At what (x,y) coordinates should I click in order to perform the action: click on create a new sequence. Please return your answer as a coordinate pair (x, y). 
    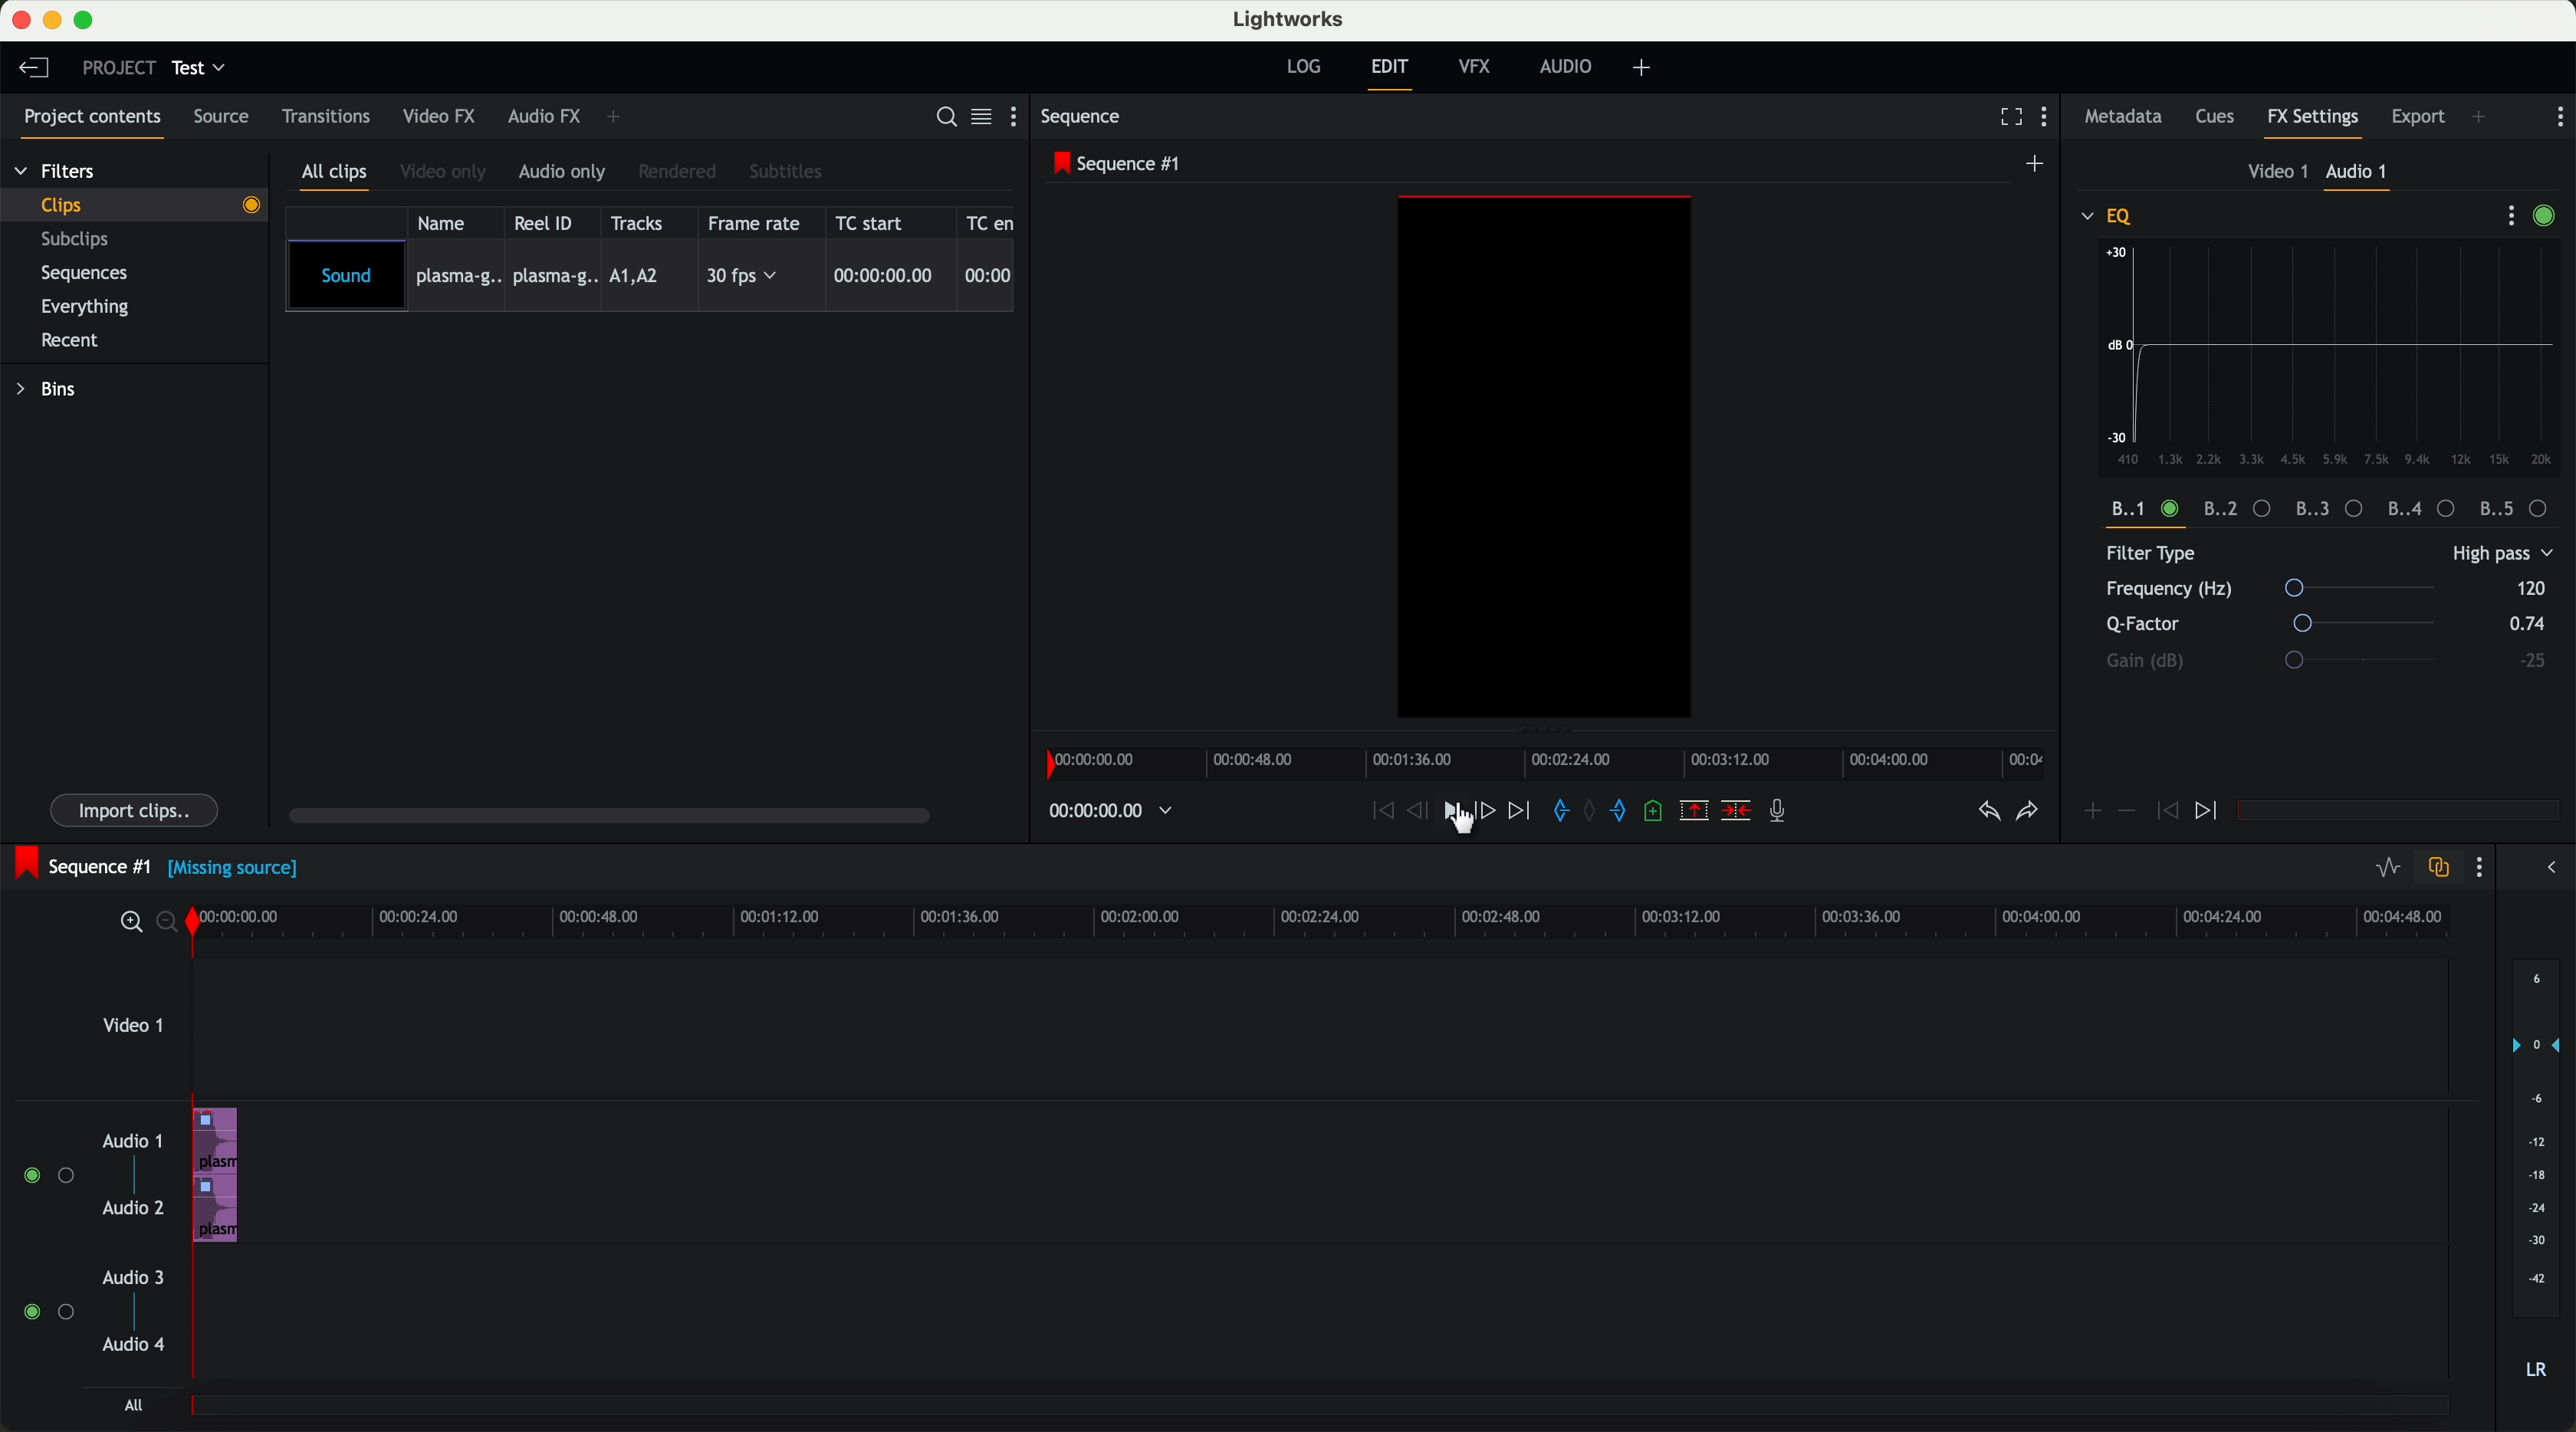
    Looking at the image, I should click on (2037, 163).